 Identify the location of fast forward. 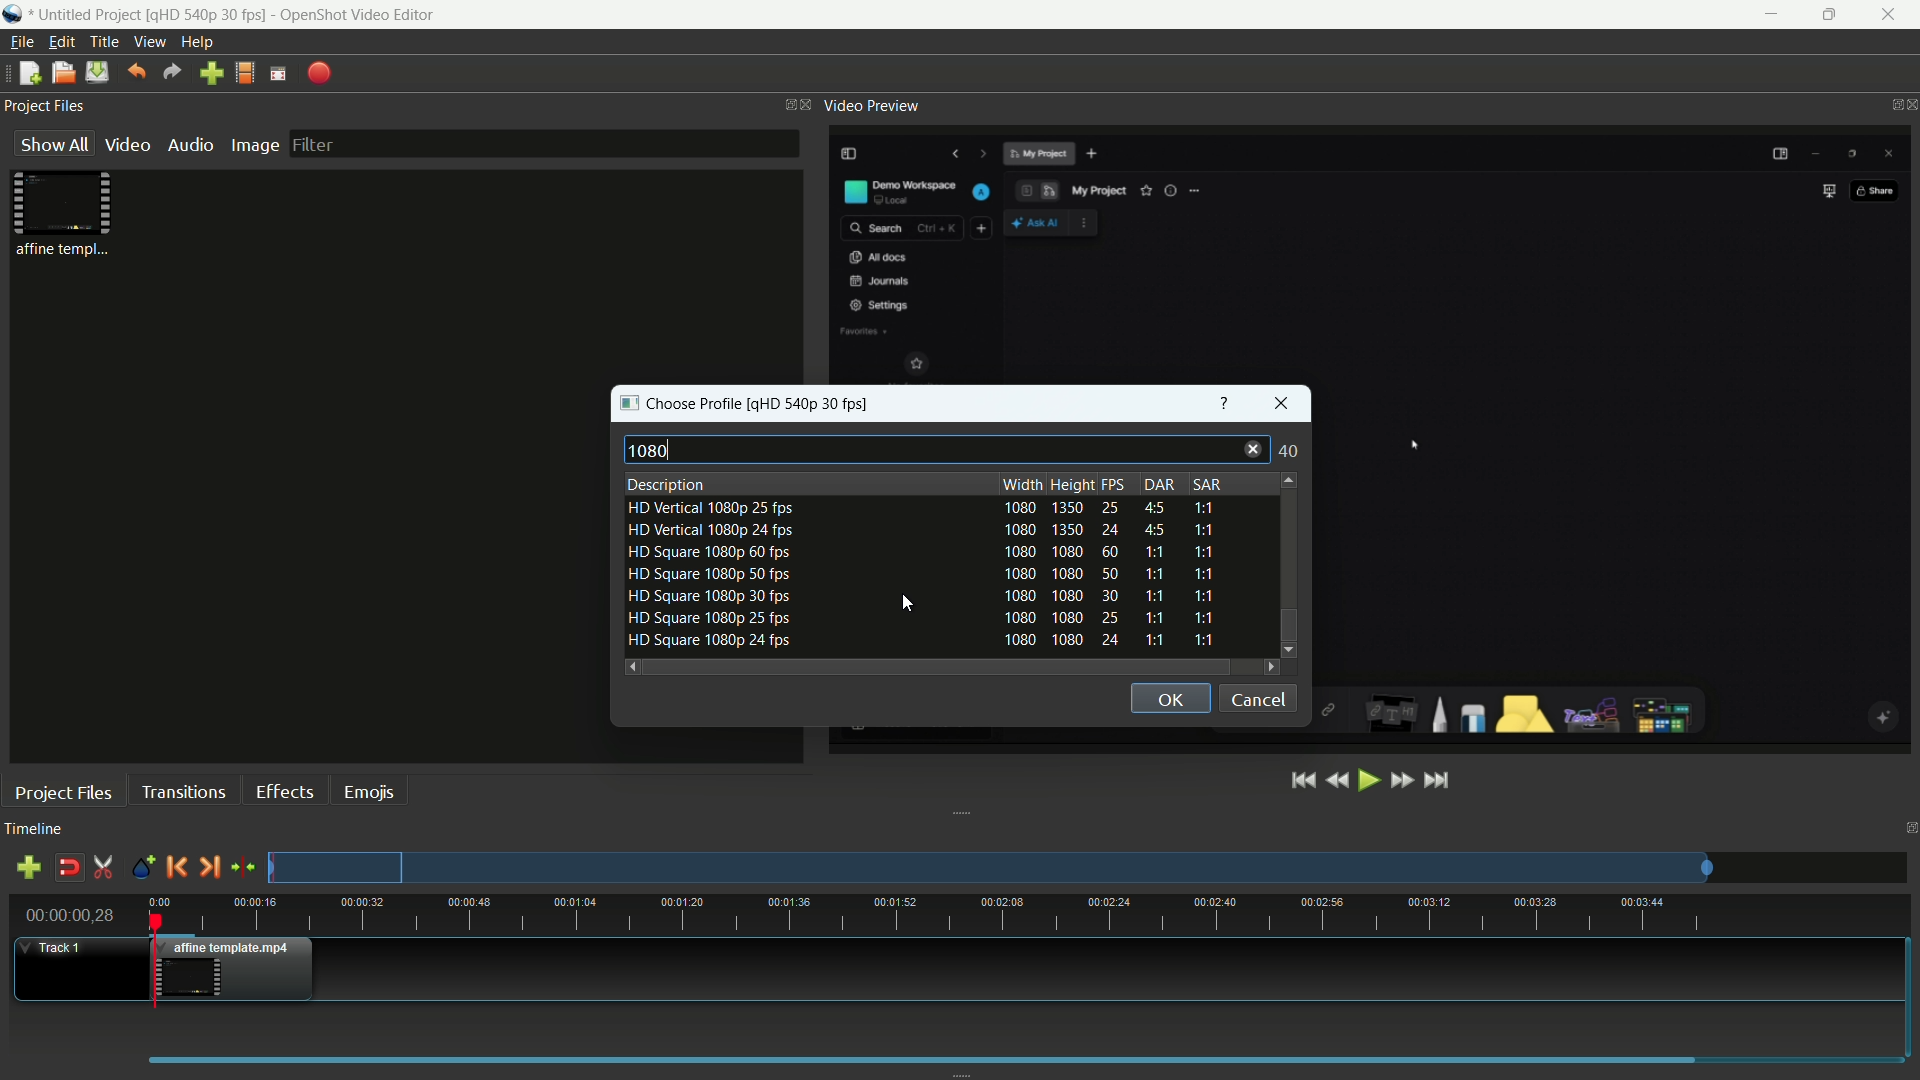
(1400, 782).